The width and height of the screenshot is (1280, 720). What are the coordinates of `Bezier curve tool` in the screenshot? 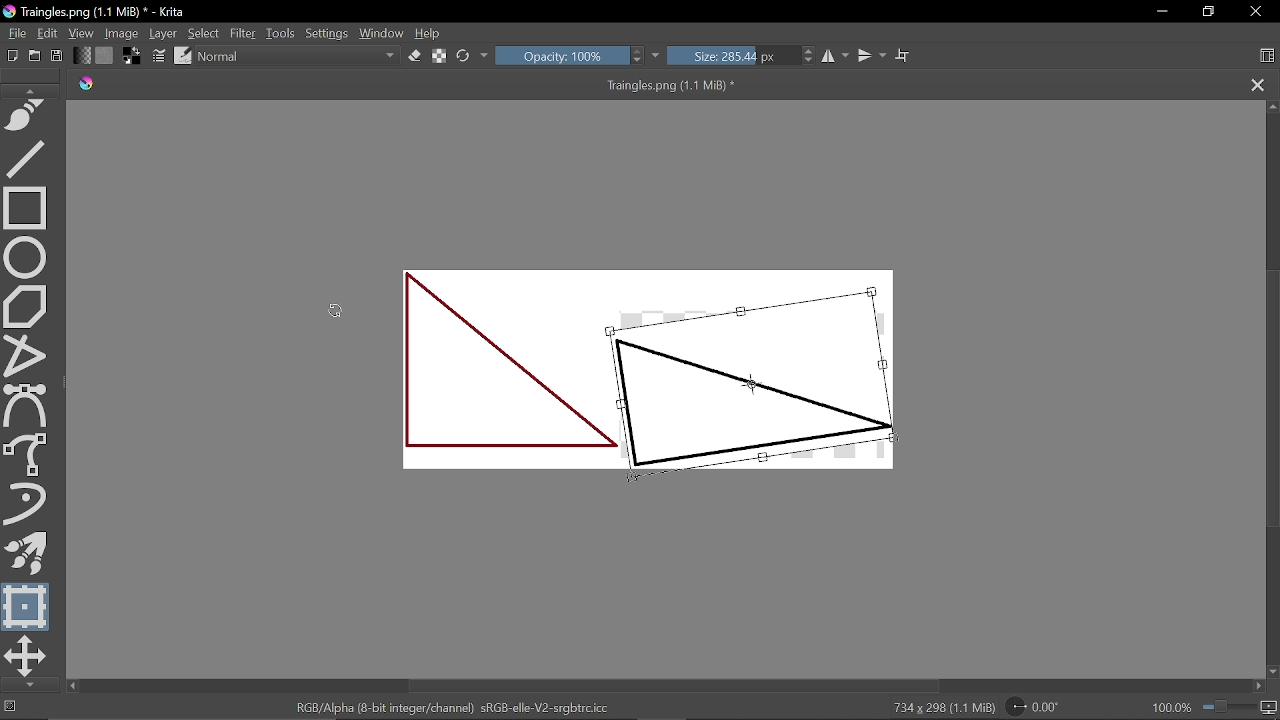 It's located at (28, 406).